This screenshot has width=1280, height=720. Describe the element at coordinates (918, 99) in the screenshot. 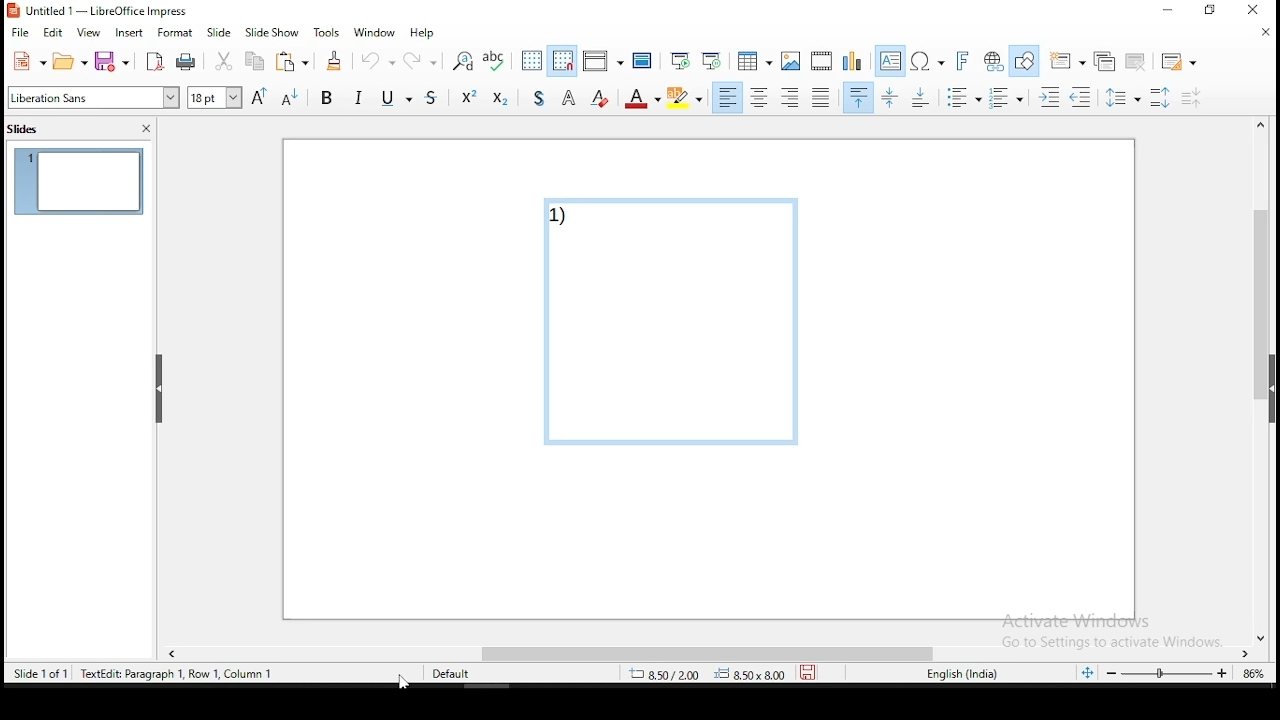

I see `align bottom` at that location.